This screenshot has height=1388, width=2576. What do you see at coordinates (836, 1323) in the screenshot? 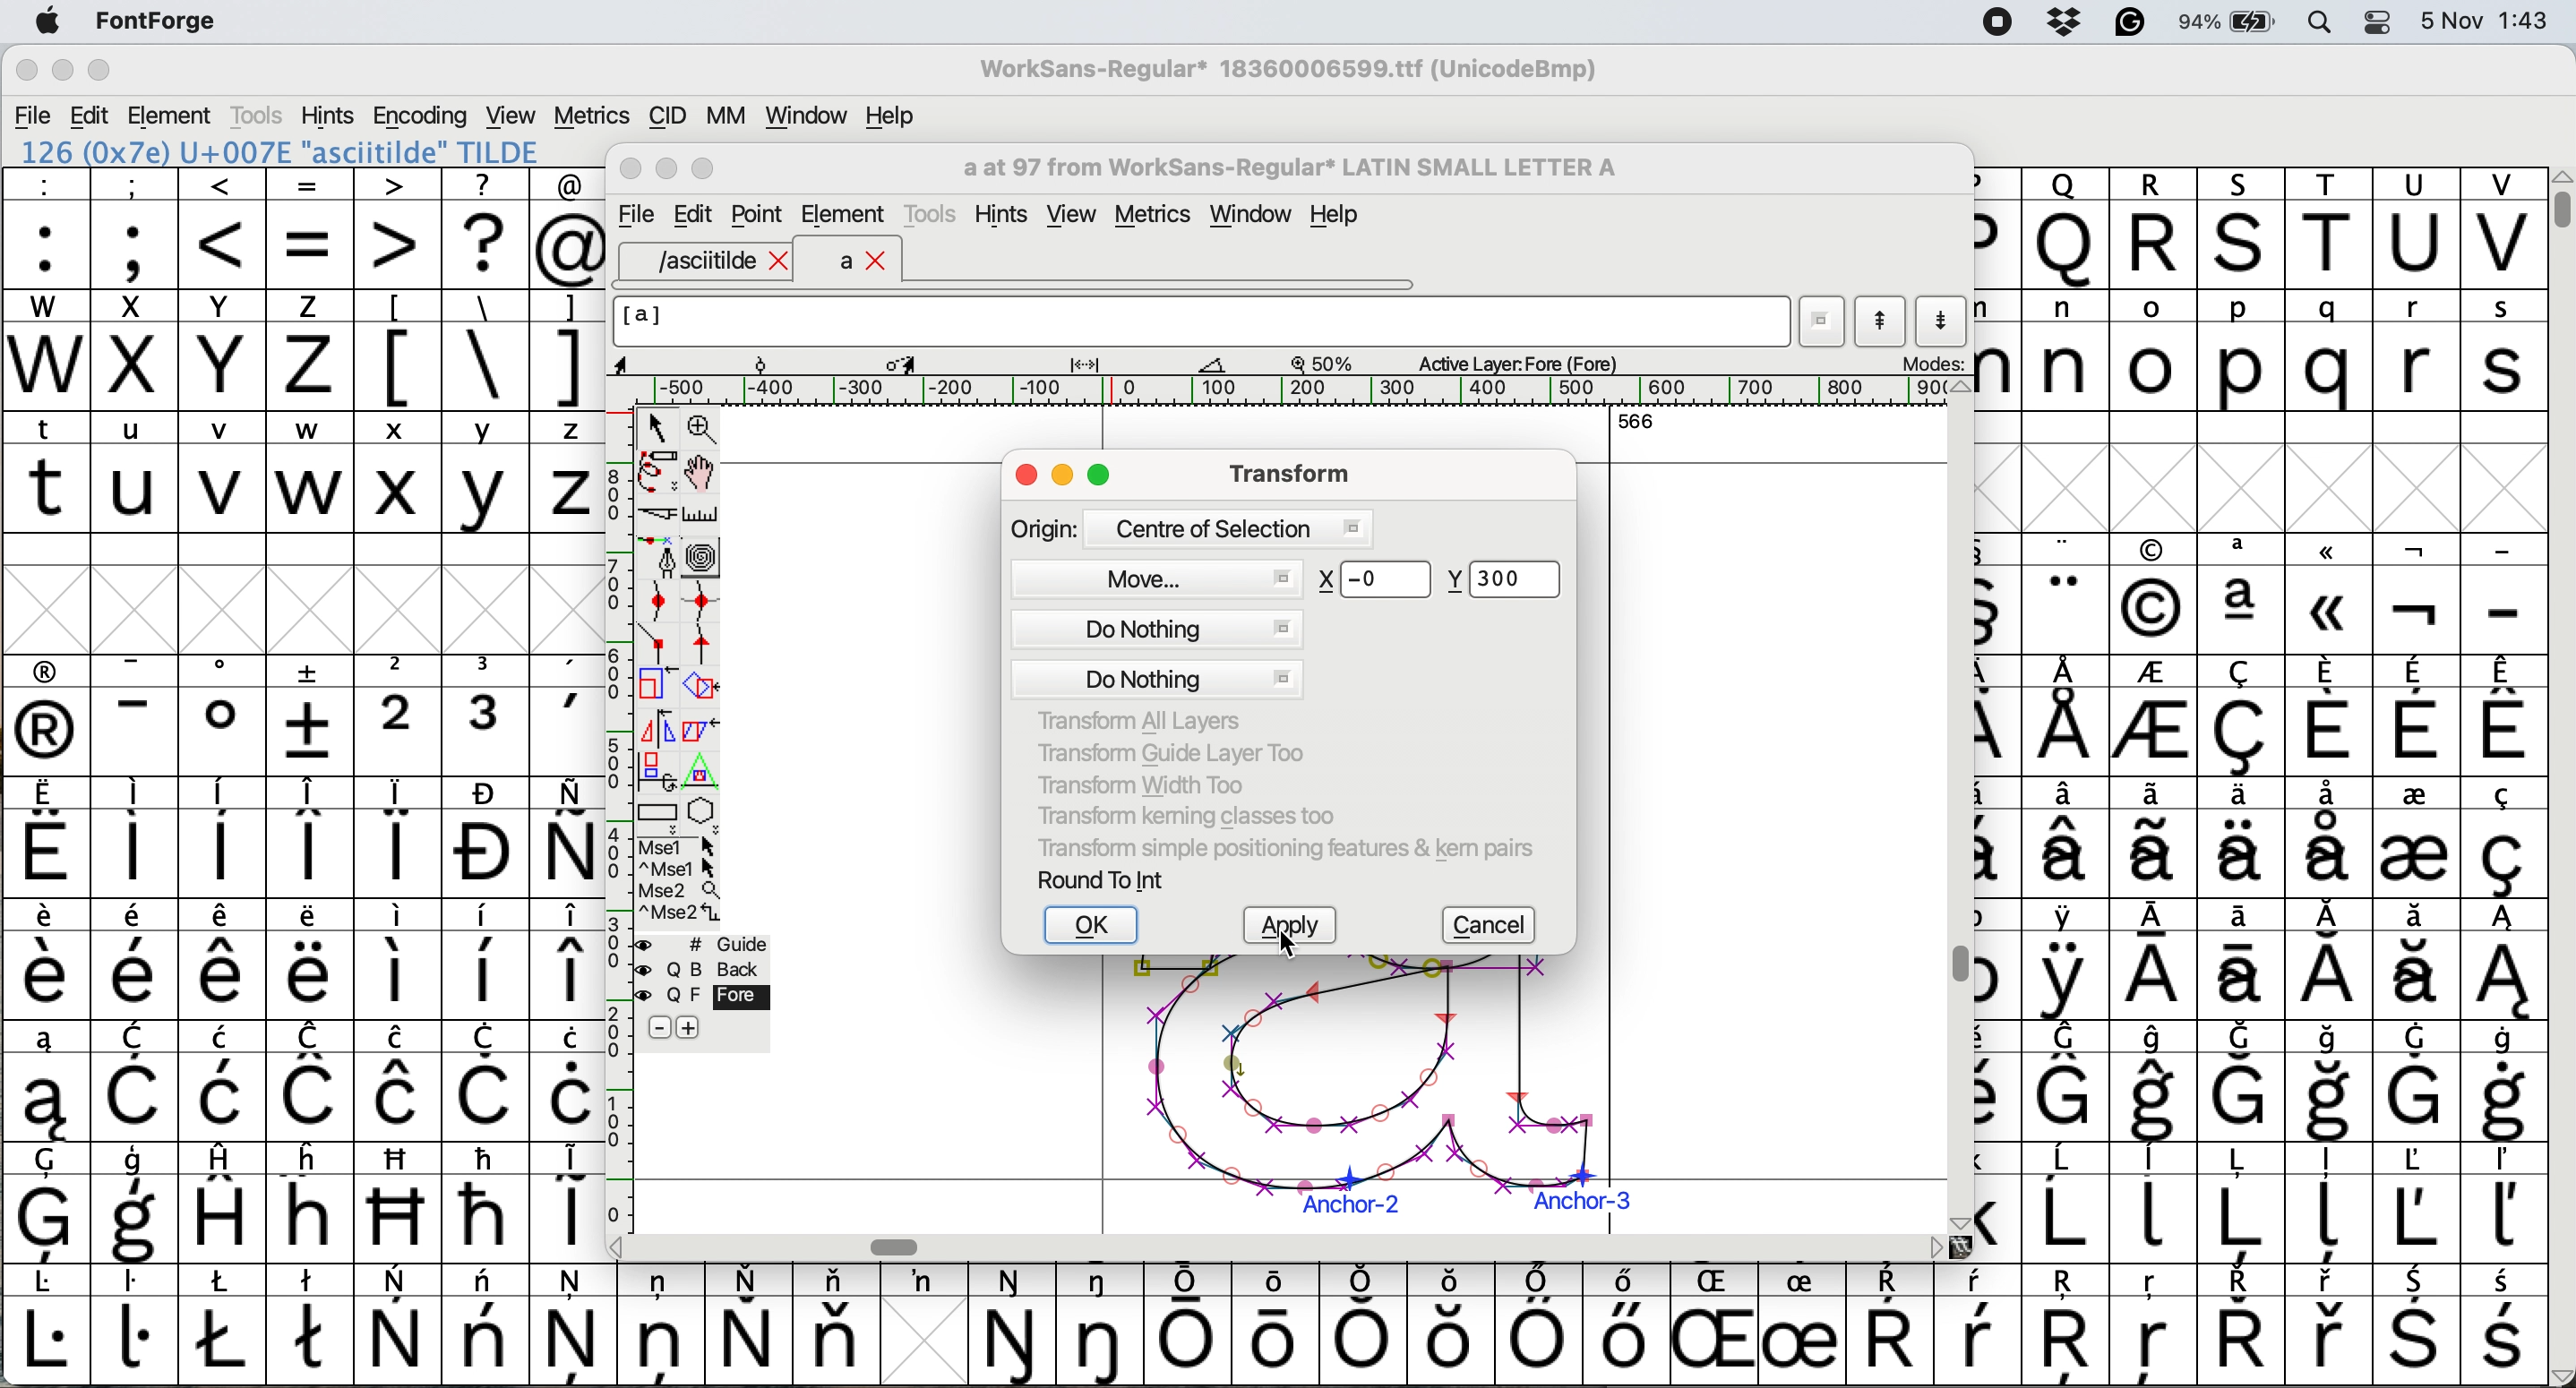
I see `symbol` at bounding box center [836, 1323].